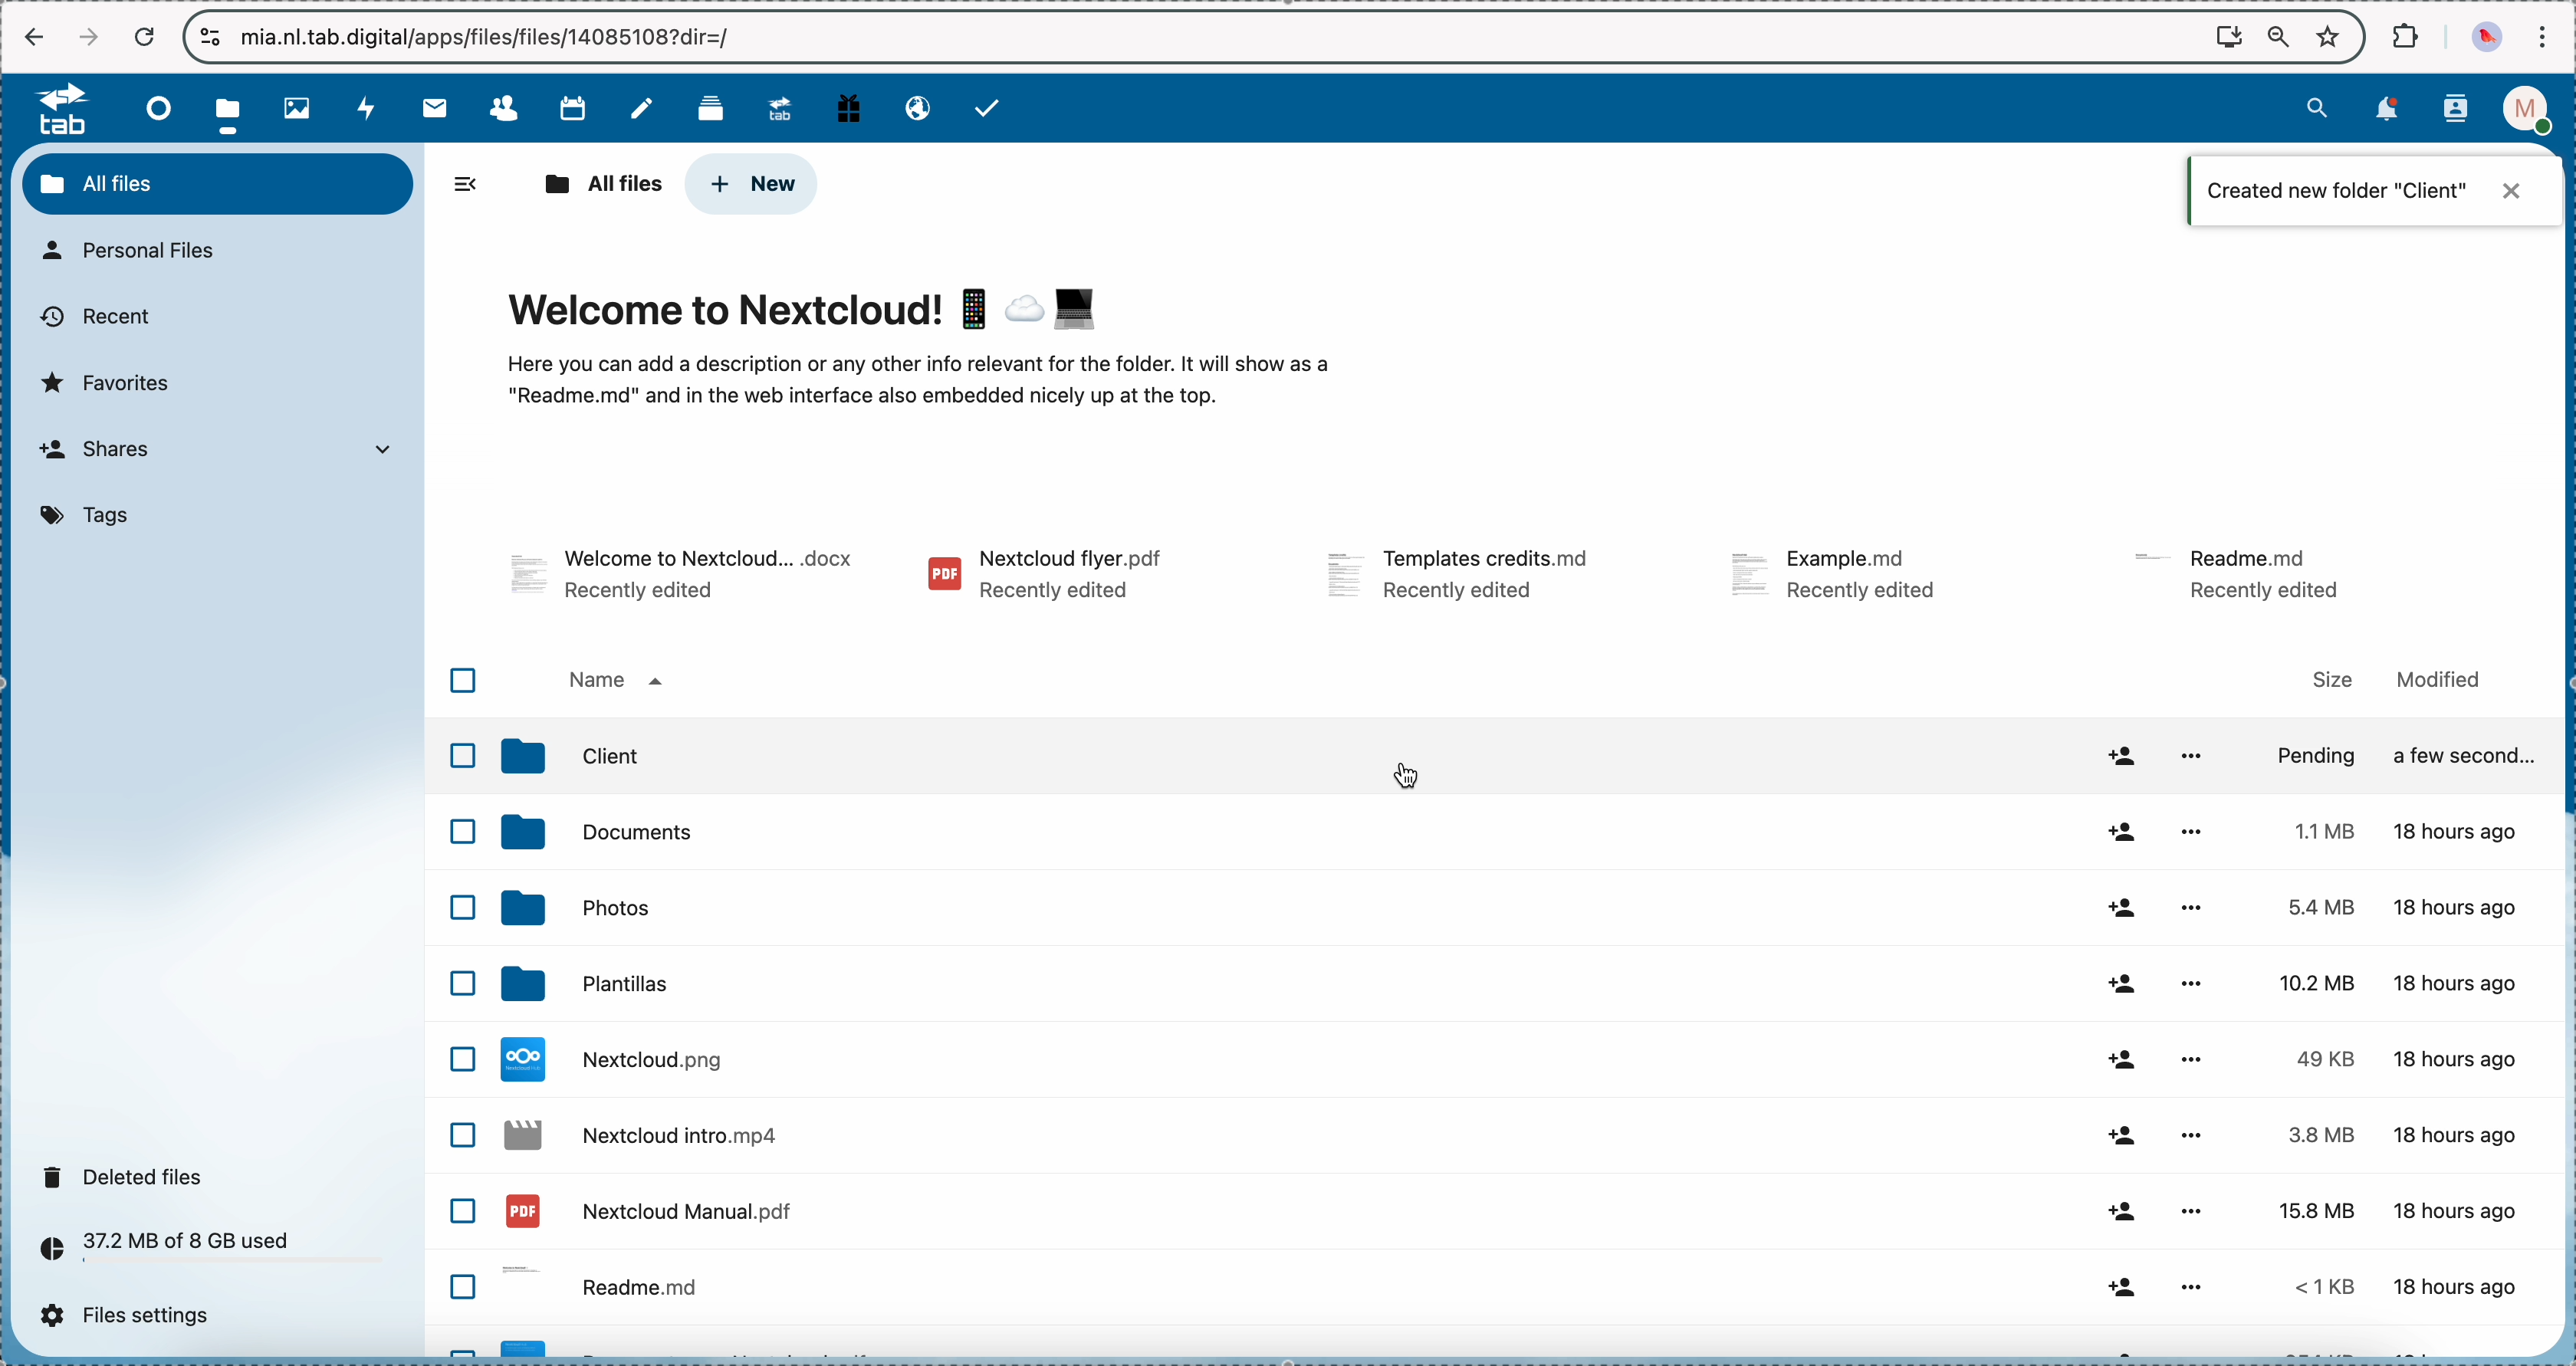  What do you see at coordinates (646, 109) in the screenshot?
I see `notes` at bounding box center [646, 109].